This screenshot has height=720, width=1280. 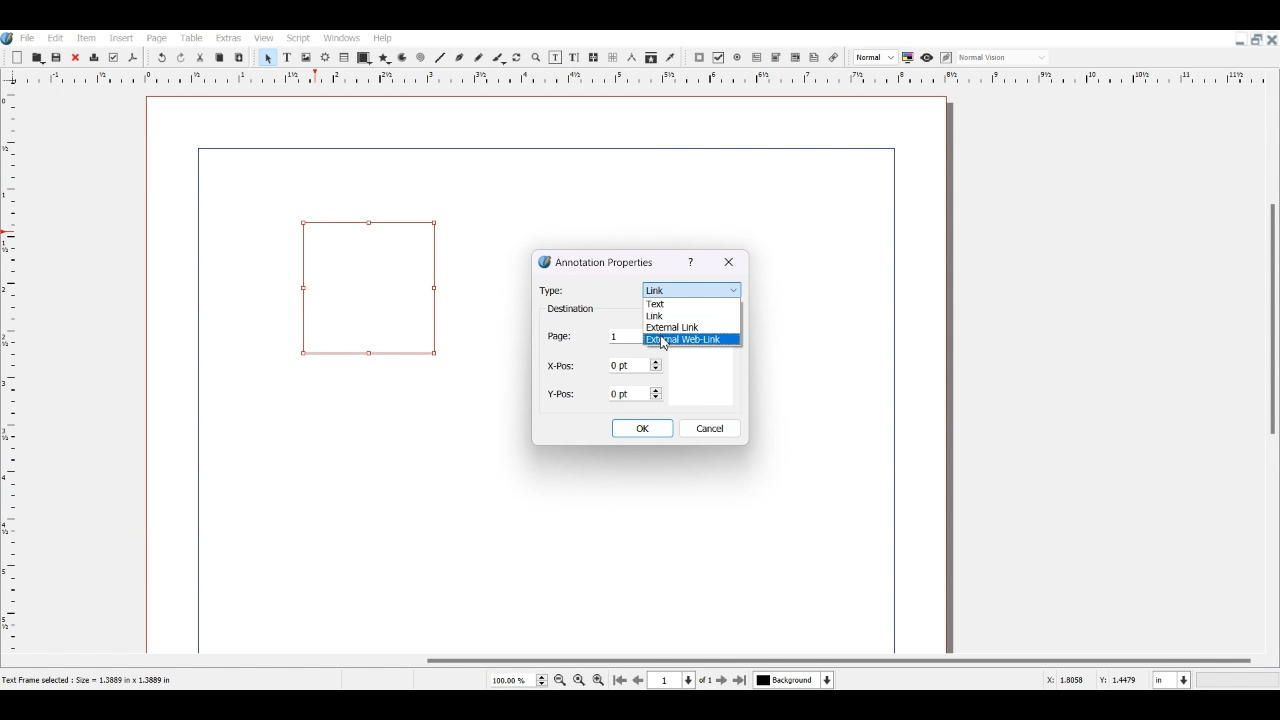 I want to click on Toggle color management system, so click(x=909, y=57).